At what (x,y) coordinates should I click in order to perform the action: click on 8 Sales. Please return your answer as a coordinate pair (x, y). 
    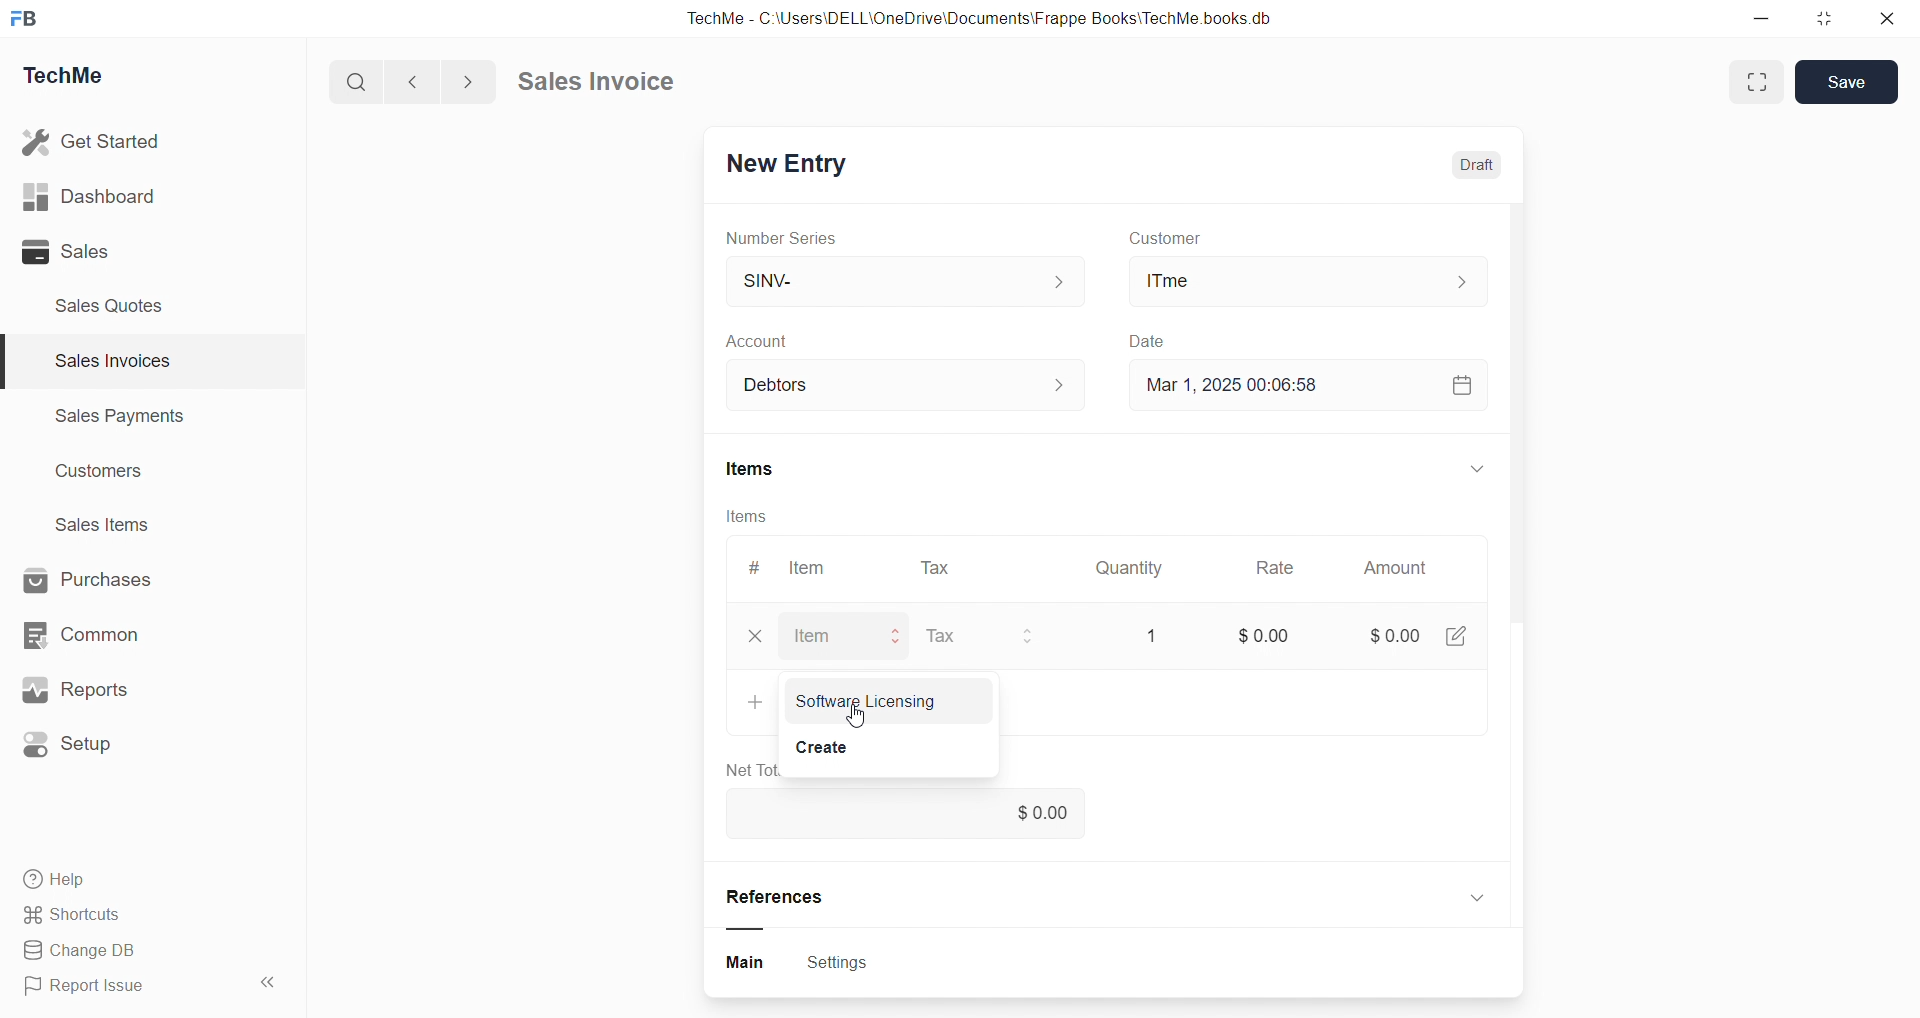
    Looking at the image, I should click on (70, 251).